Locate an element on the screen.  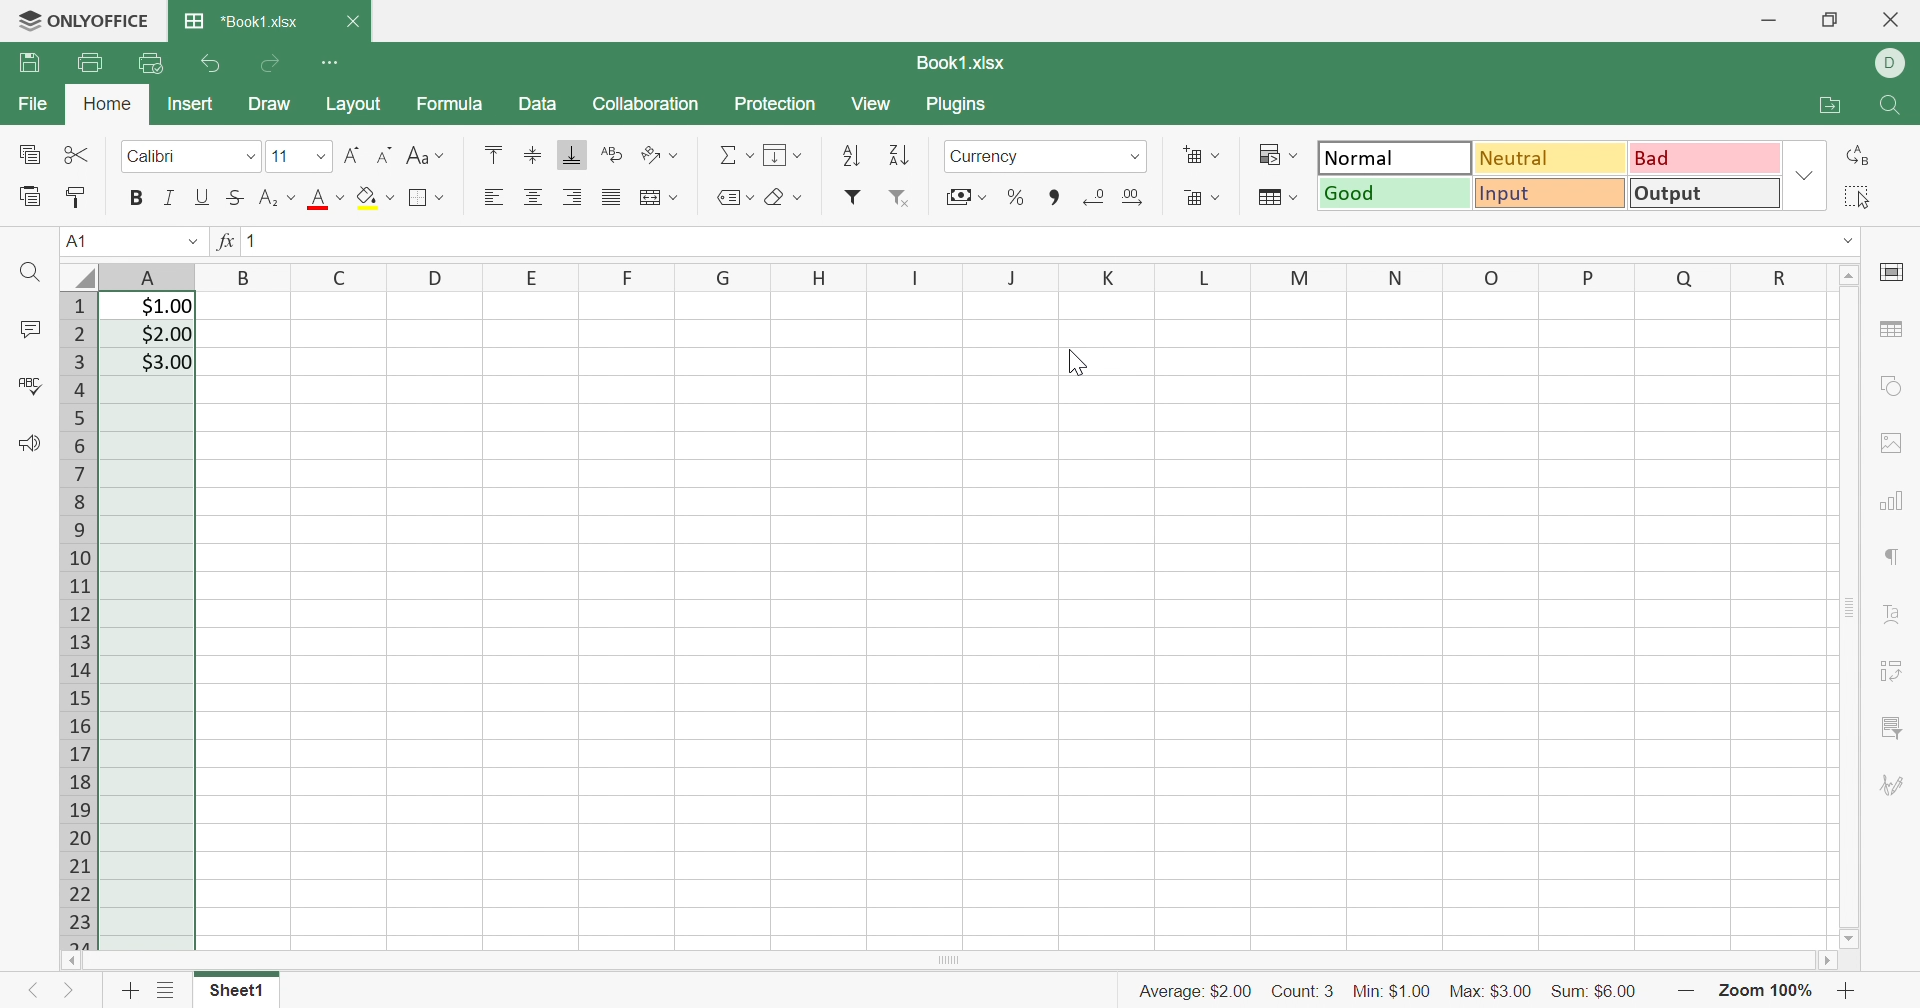
Replace is located at coordinates (1861, 155).